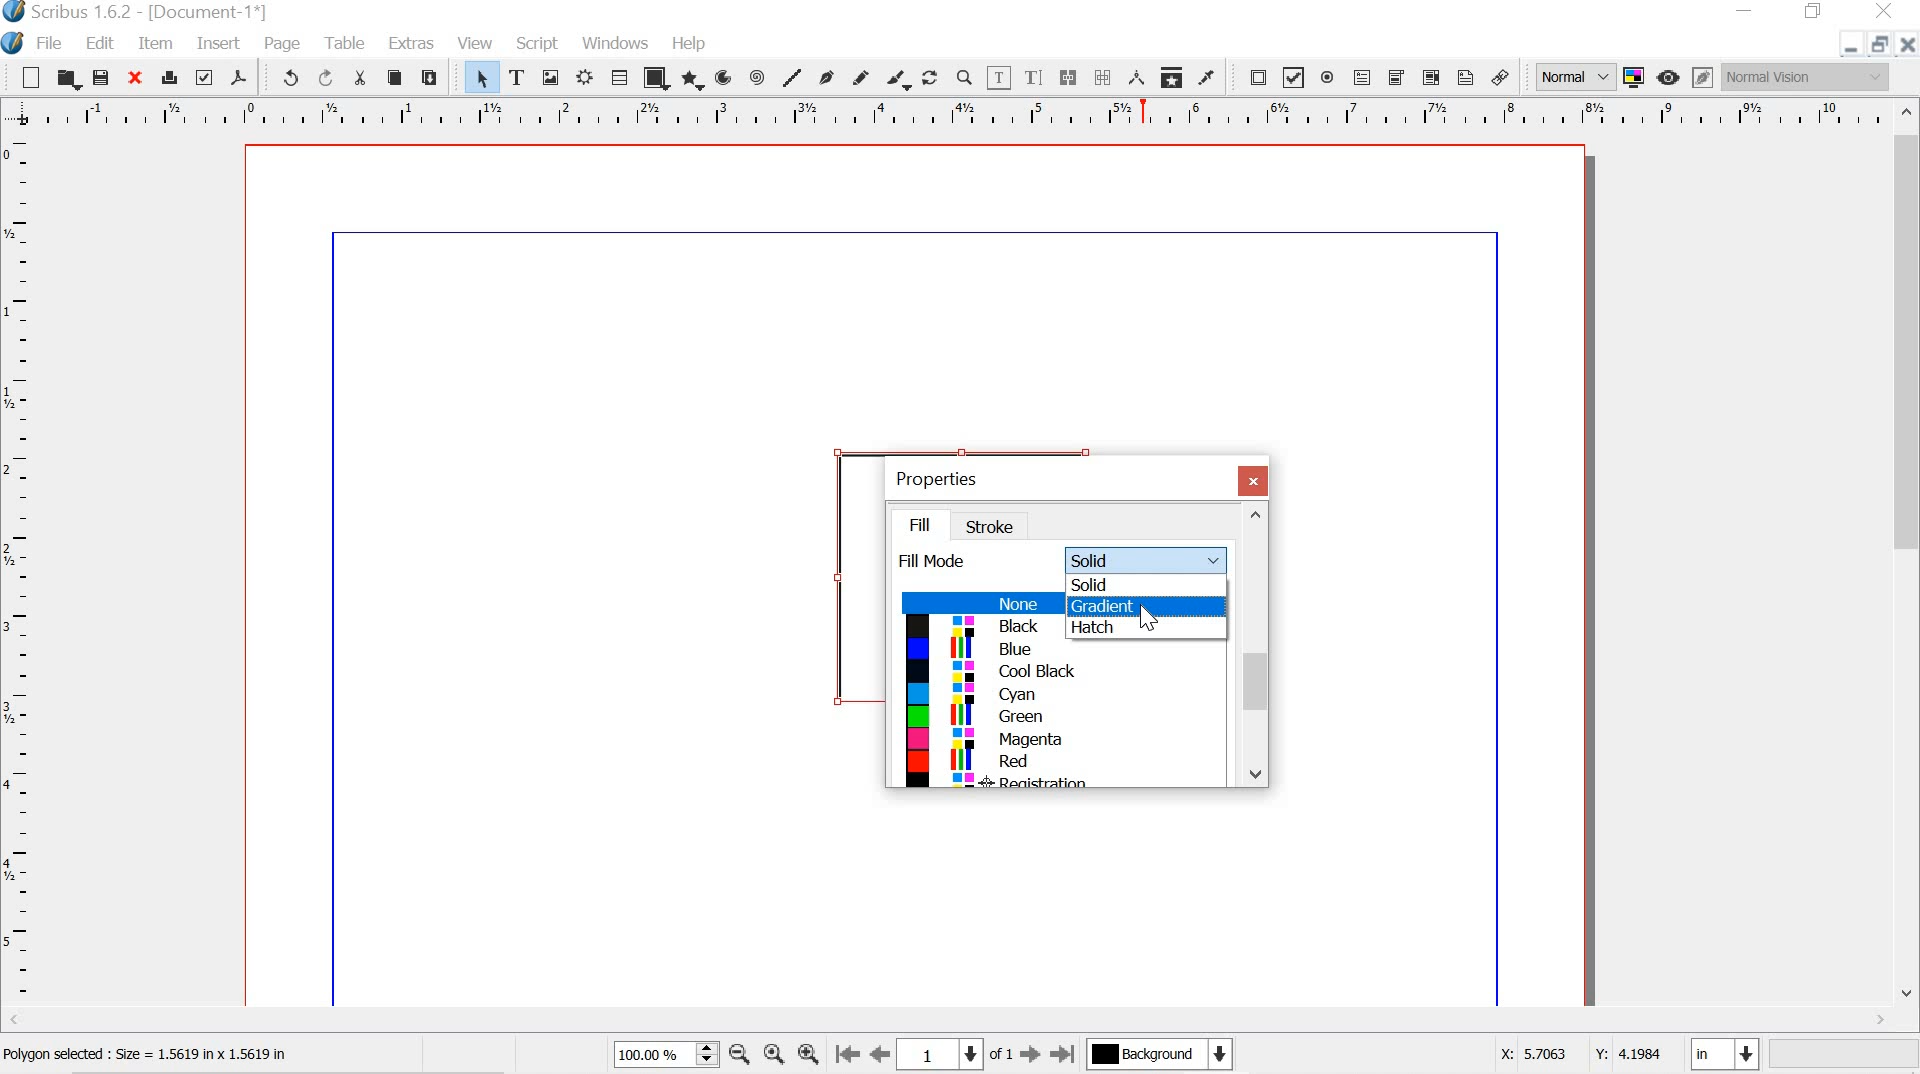  Describe the element at coordinates (776, 1055) in the screenshot. I see `zoom to` at that location.